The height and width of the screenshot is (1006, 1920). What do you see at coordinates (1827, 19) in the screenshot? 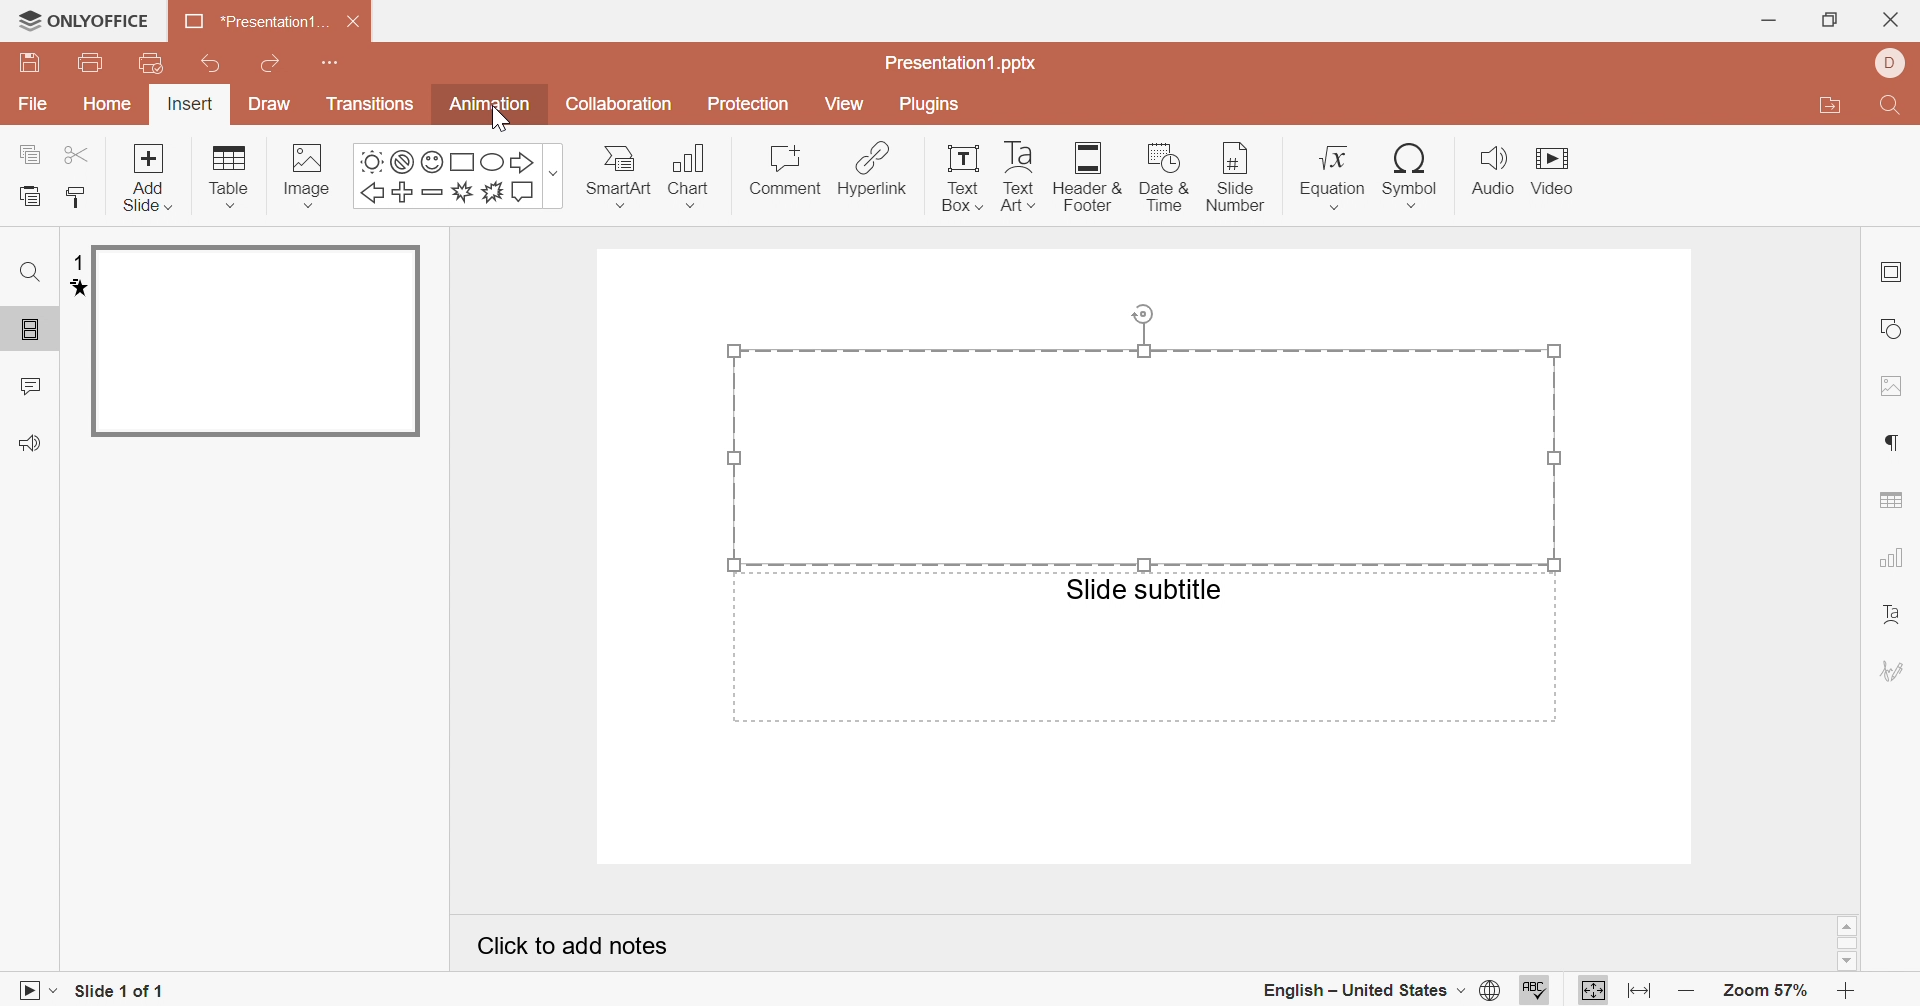
I see `restore down` at bounding box center [1827, 19].